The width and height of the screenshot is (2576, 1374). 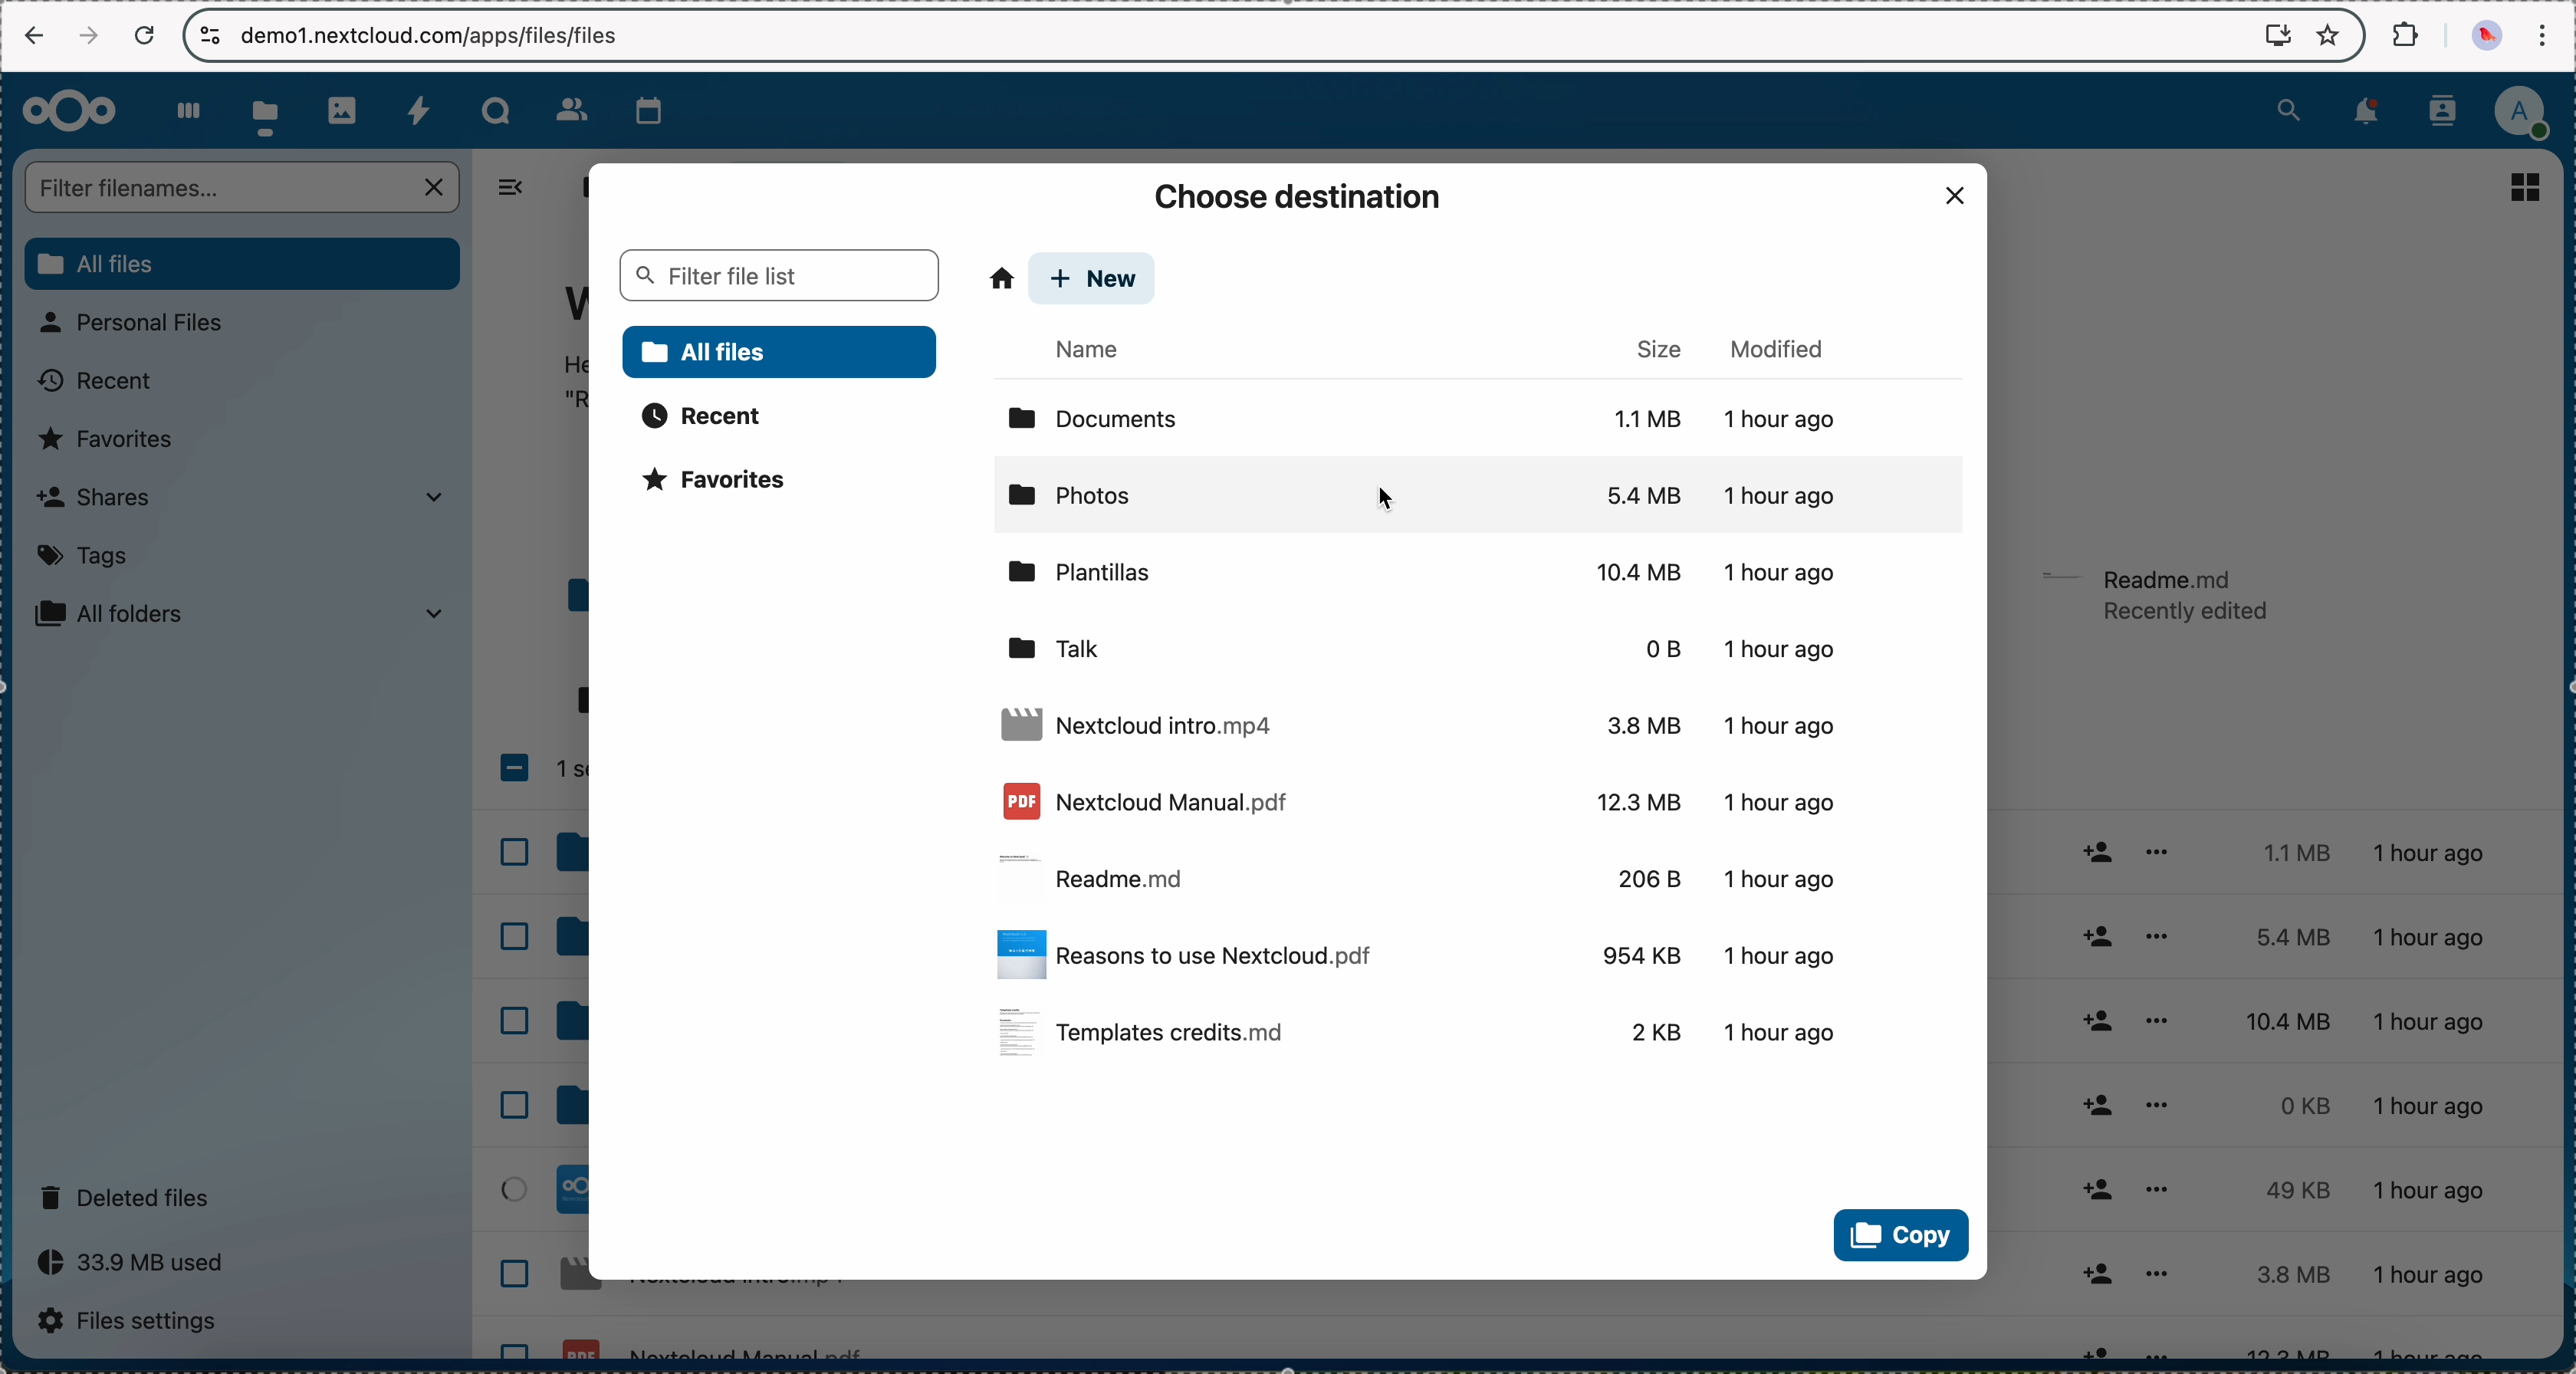 I want to click on all files, so click(x=241, y=264).